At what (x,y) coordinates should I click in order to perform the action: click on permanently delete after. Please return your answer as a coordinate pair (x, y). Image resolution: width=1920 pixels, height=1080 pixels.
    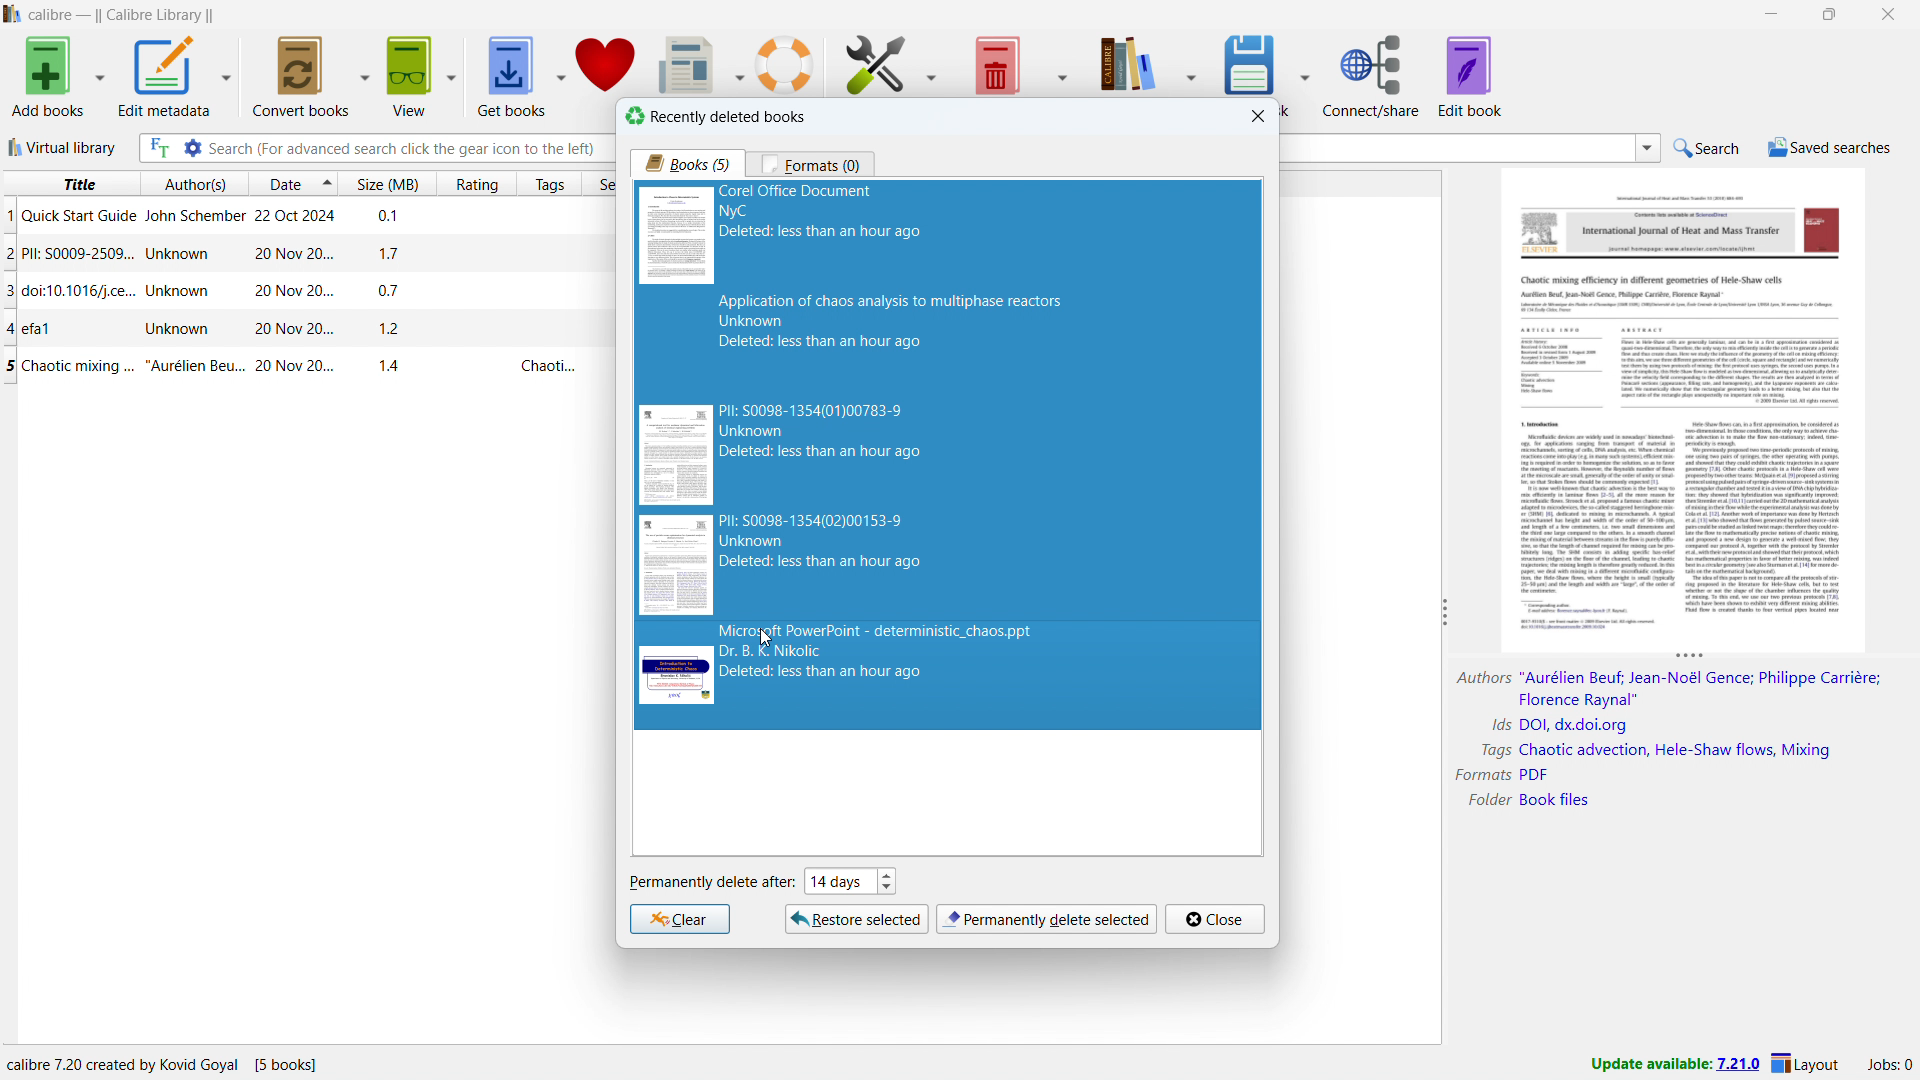
    Looking at the image, I should click on (711, 883).